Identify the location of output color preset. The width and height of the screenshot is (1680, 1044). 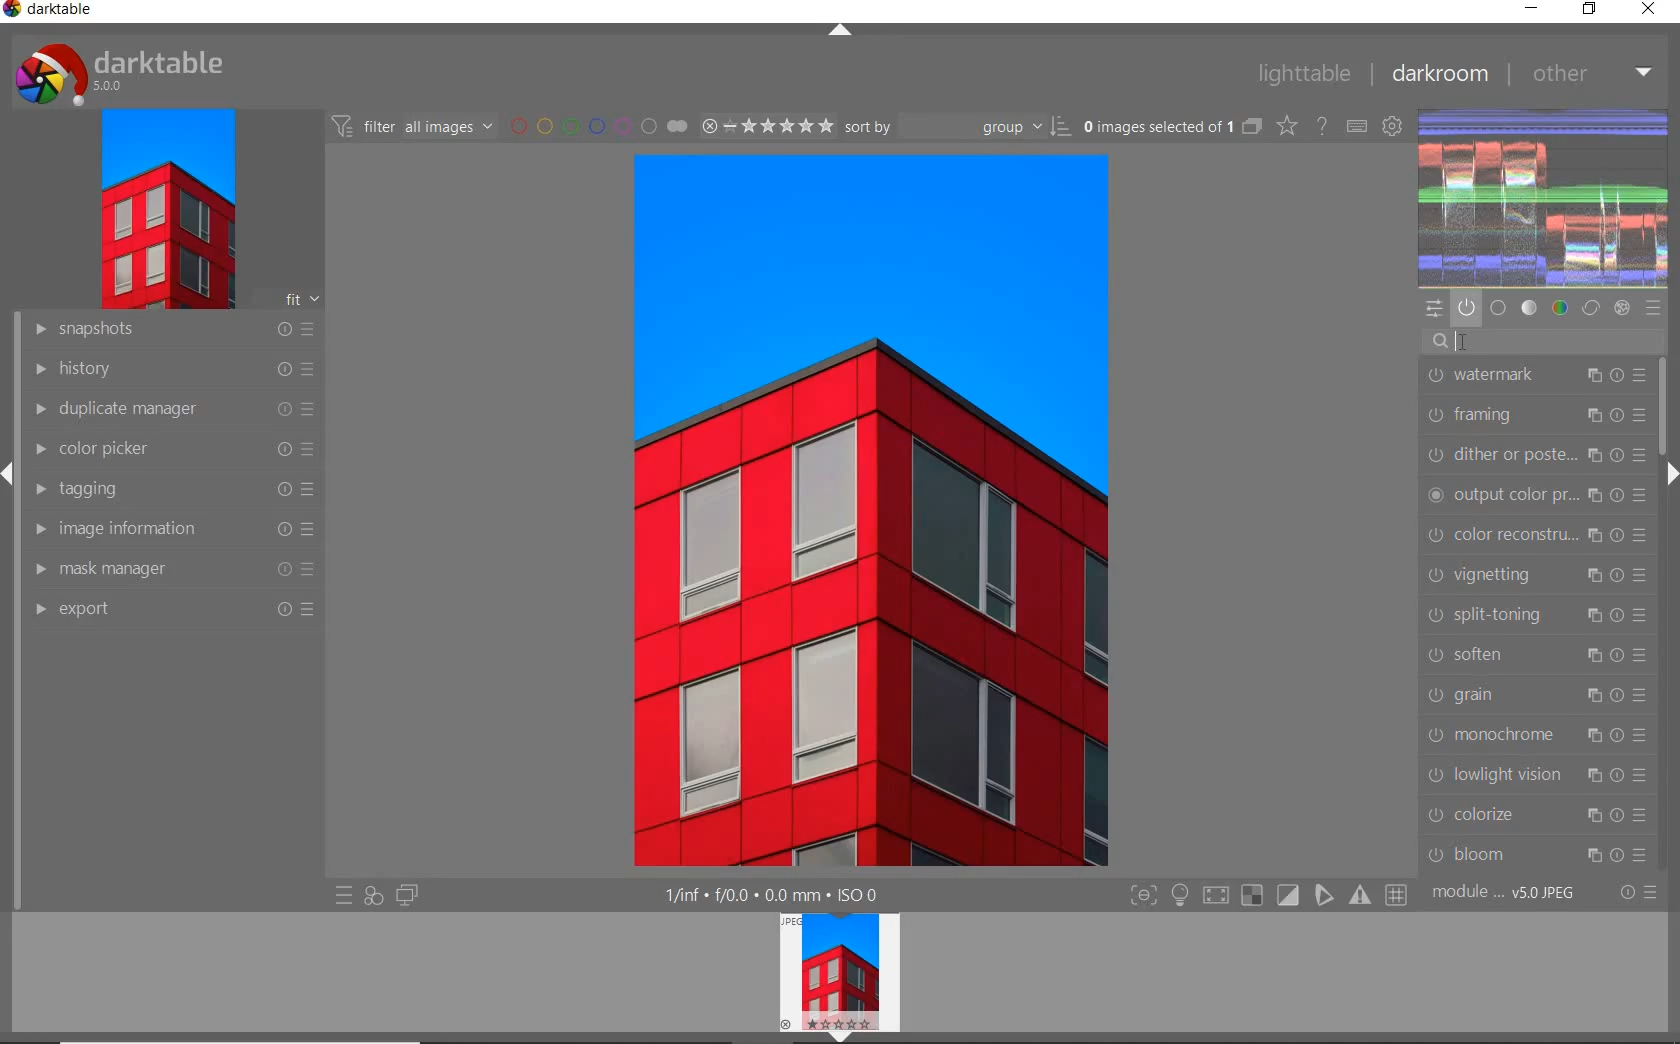
(1538, 494).